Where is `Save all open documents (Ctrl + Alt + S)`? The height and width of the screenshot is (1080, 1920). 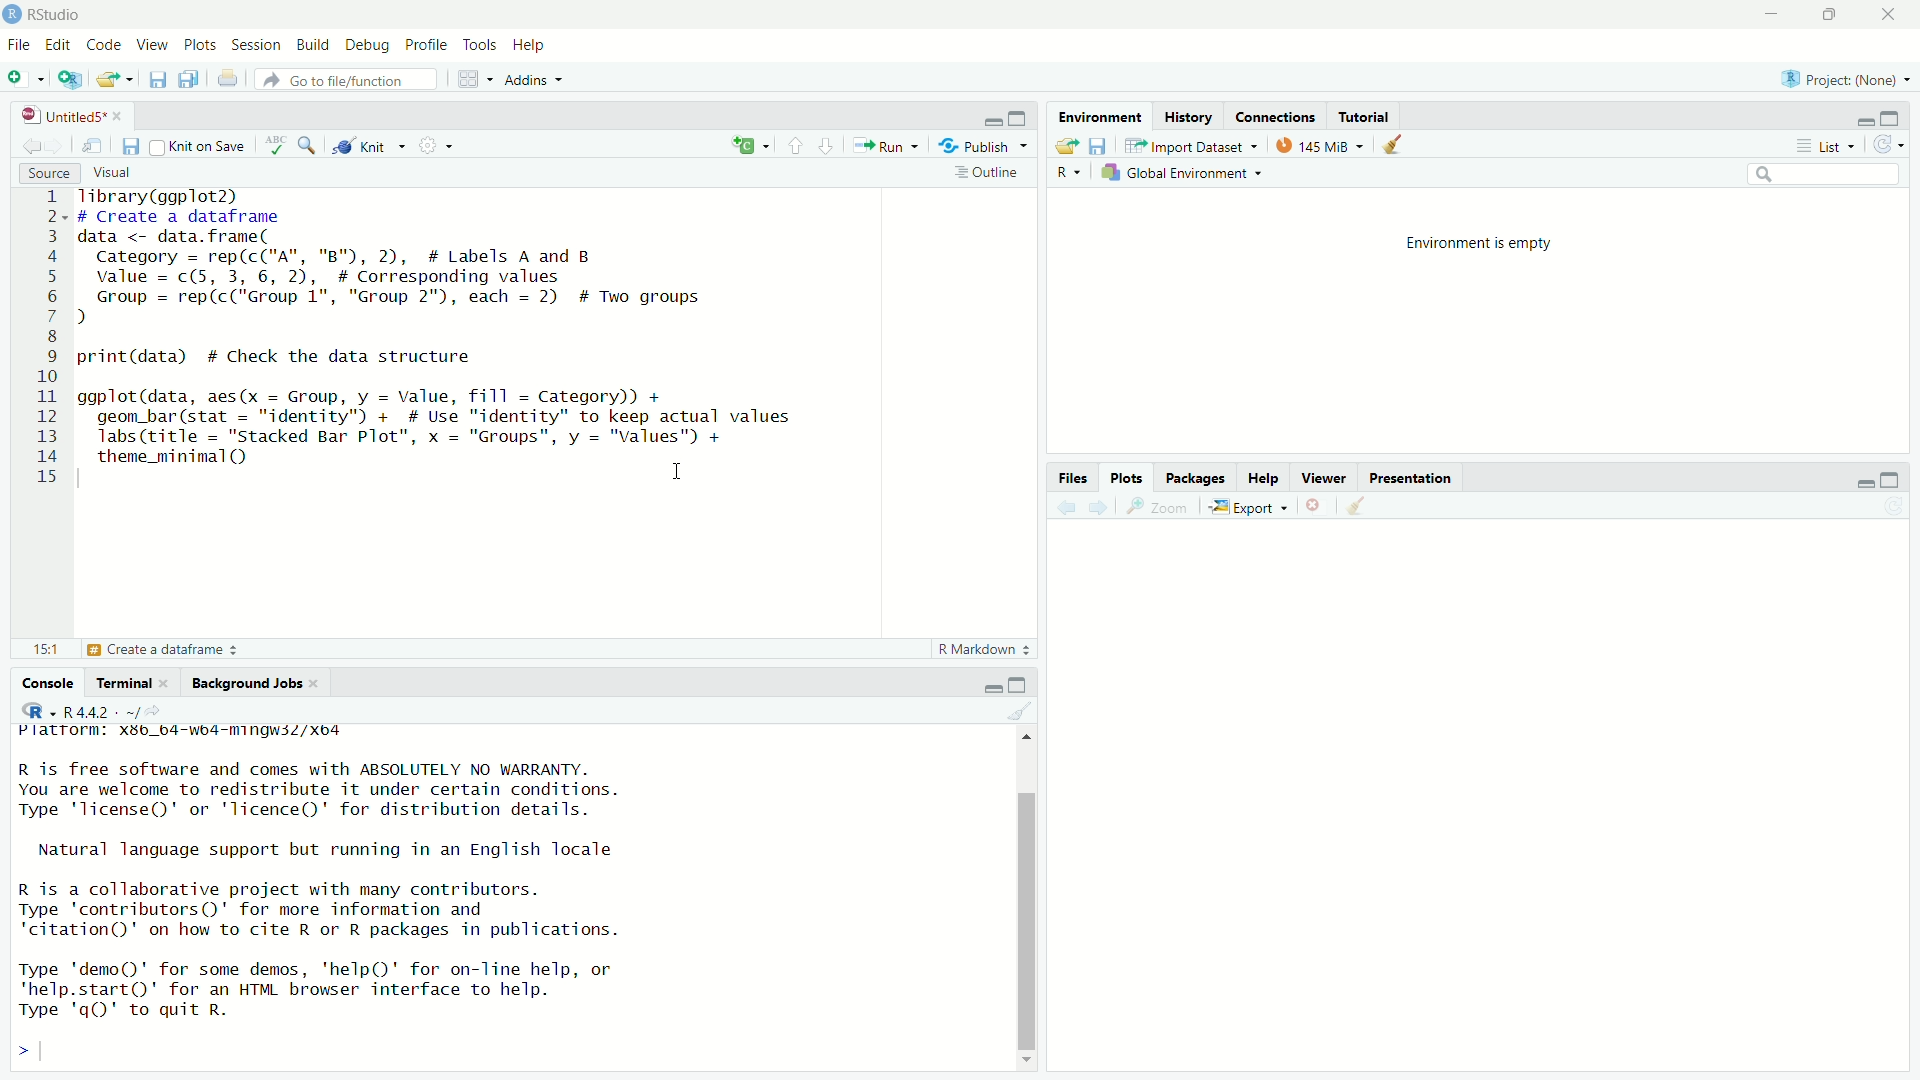 Save all open documents (Ctrl + Alt + S) is located at coordinates (191, 79).